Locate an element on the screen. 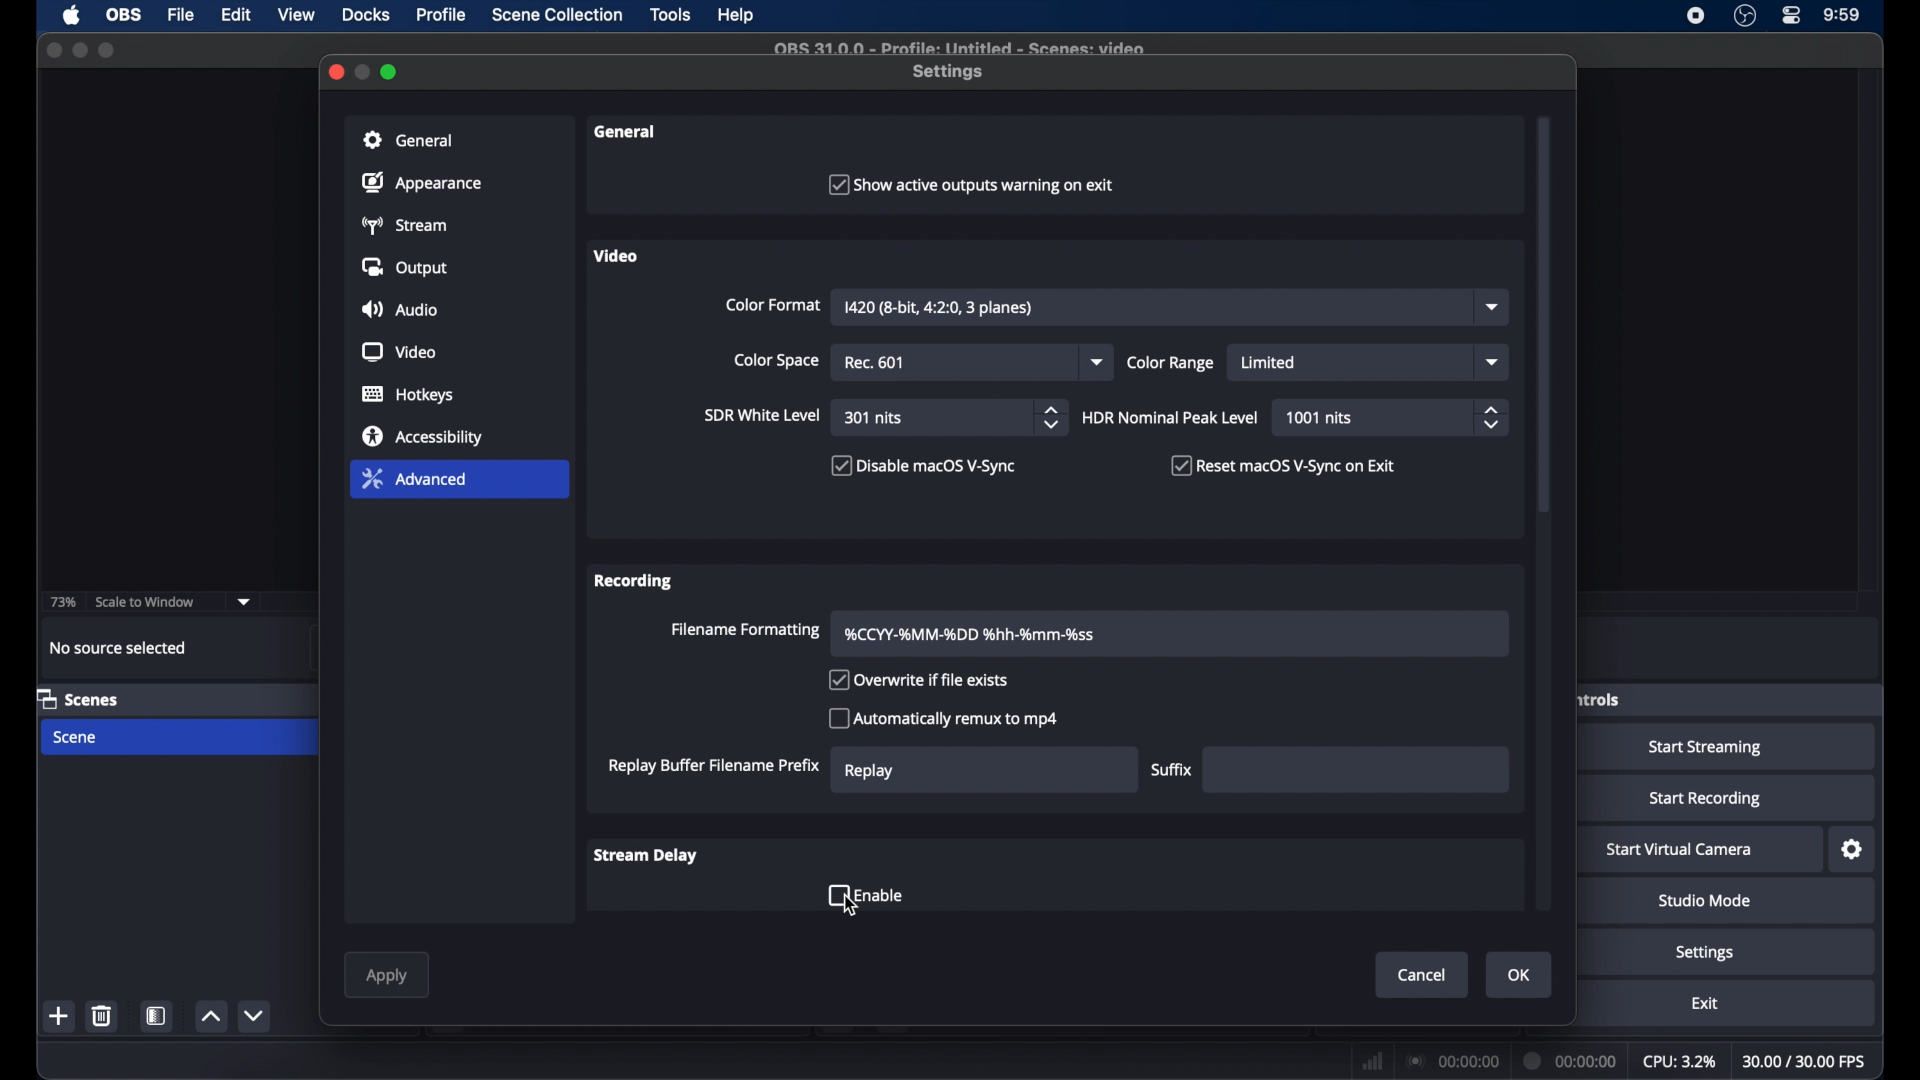 This screenshot has height=1080, width=1920. checkbox is located at coordinates (968, 183).